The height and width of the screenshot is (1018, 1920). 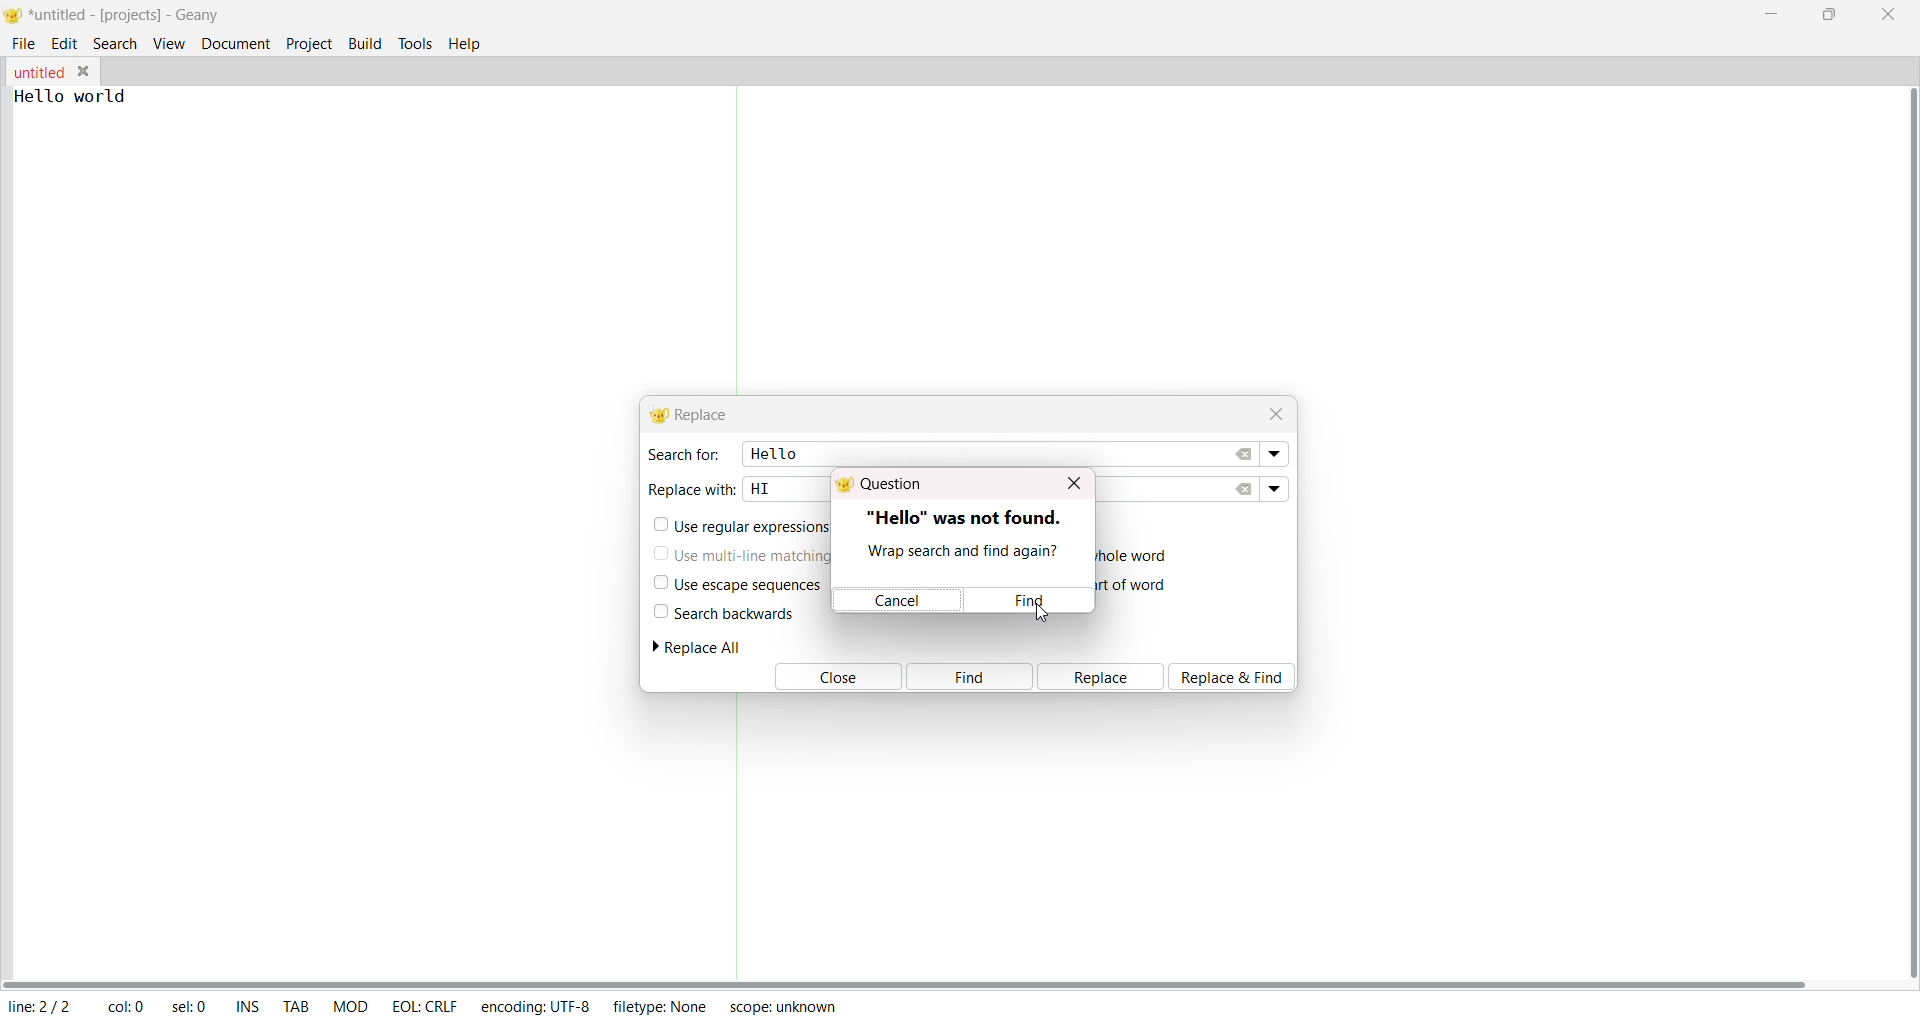 I want to click on tools, so click(x=416, y=42).